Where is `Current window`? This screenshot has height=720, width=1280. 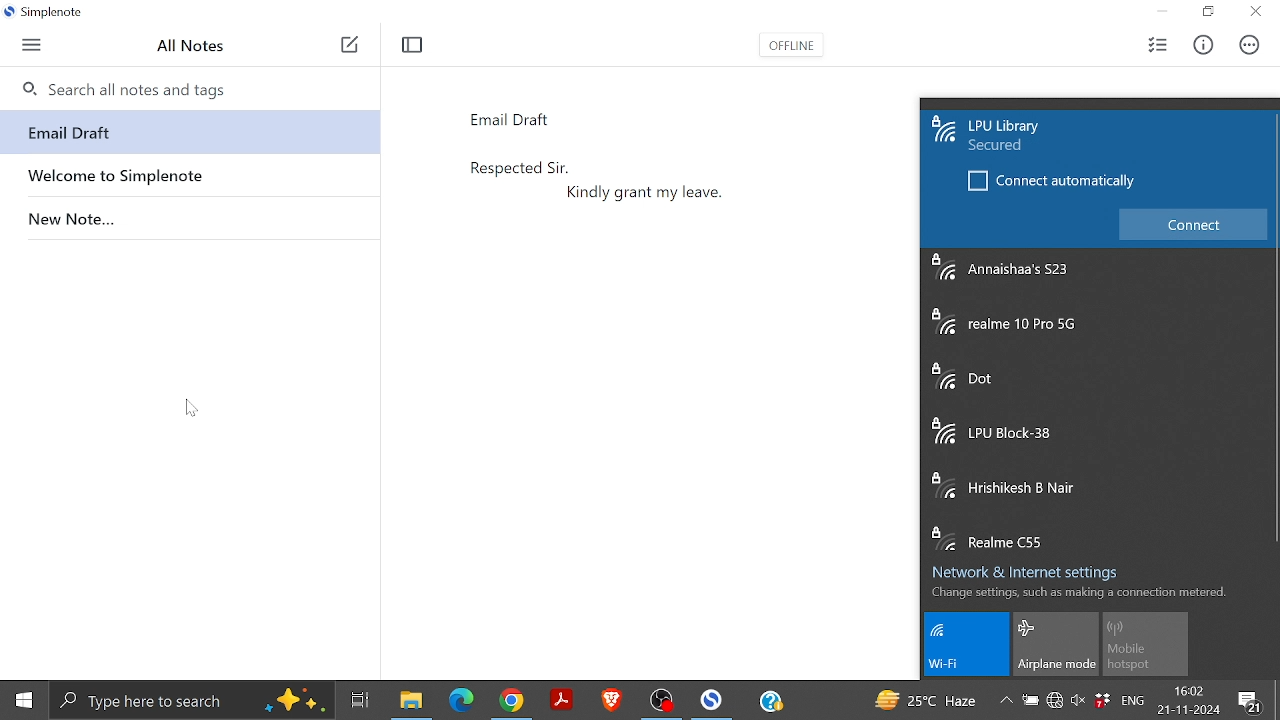
Current window is located at coordinates (49, 14).